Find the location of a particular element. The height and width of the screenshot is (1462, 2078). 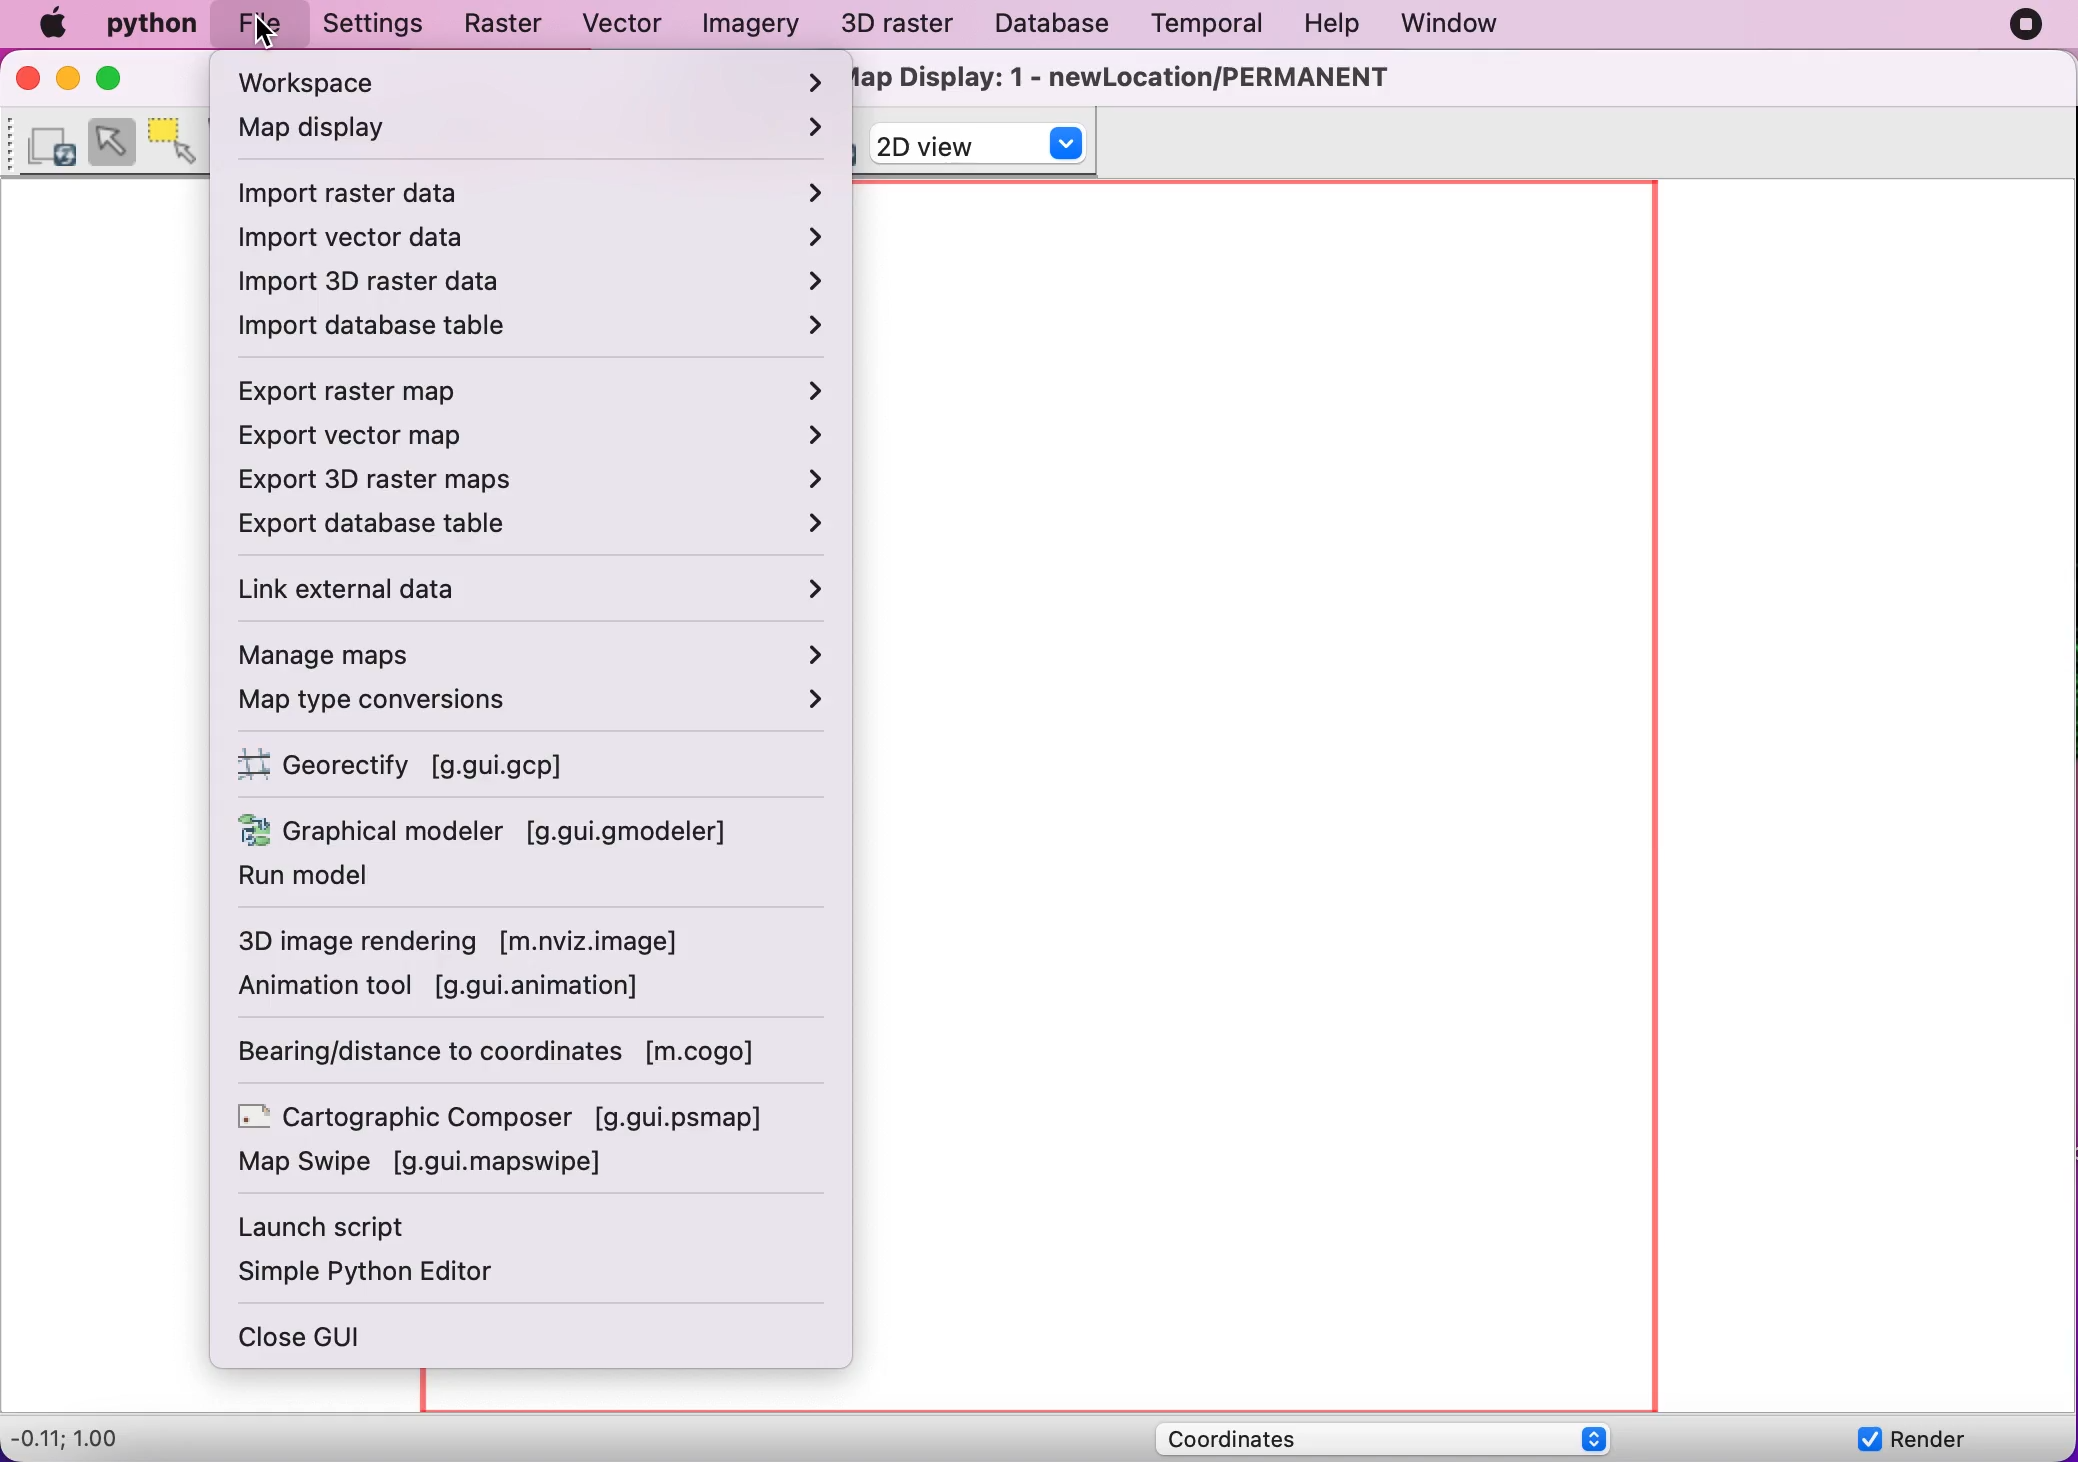

cartographic composer is located at coordinates (513, 1115).